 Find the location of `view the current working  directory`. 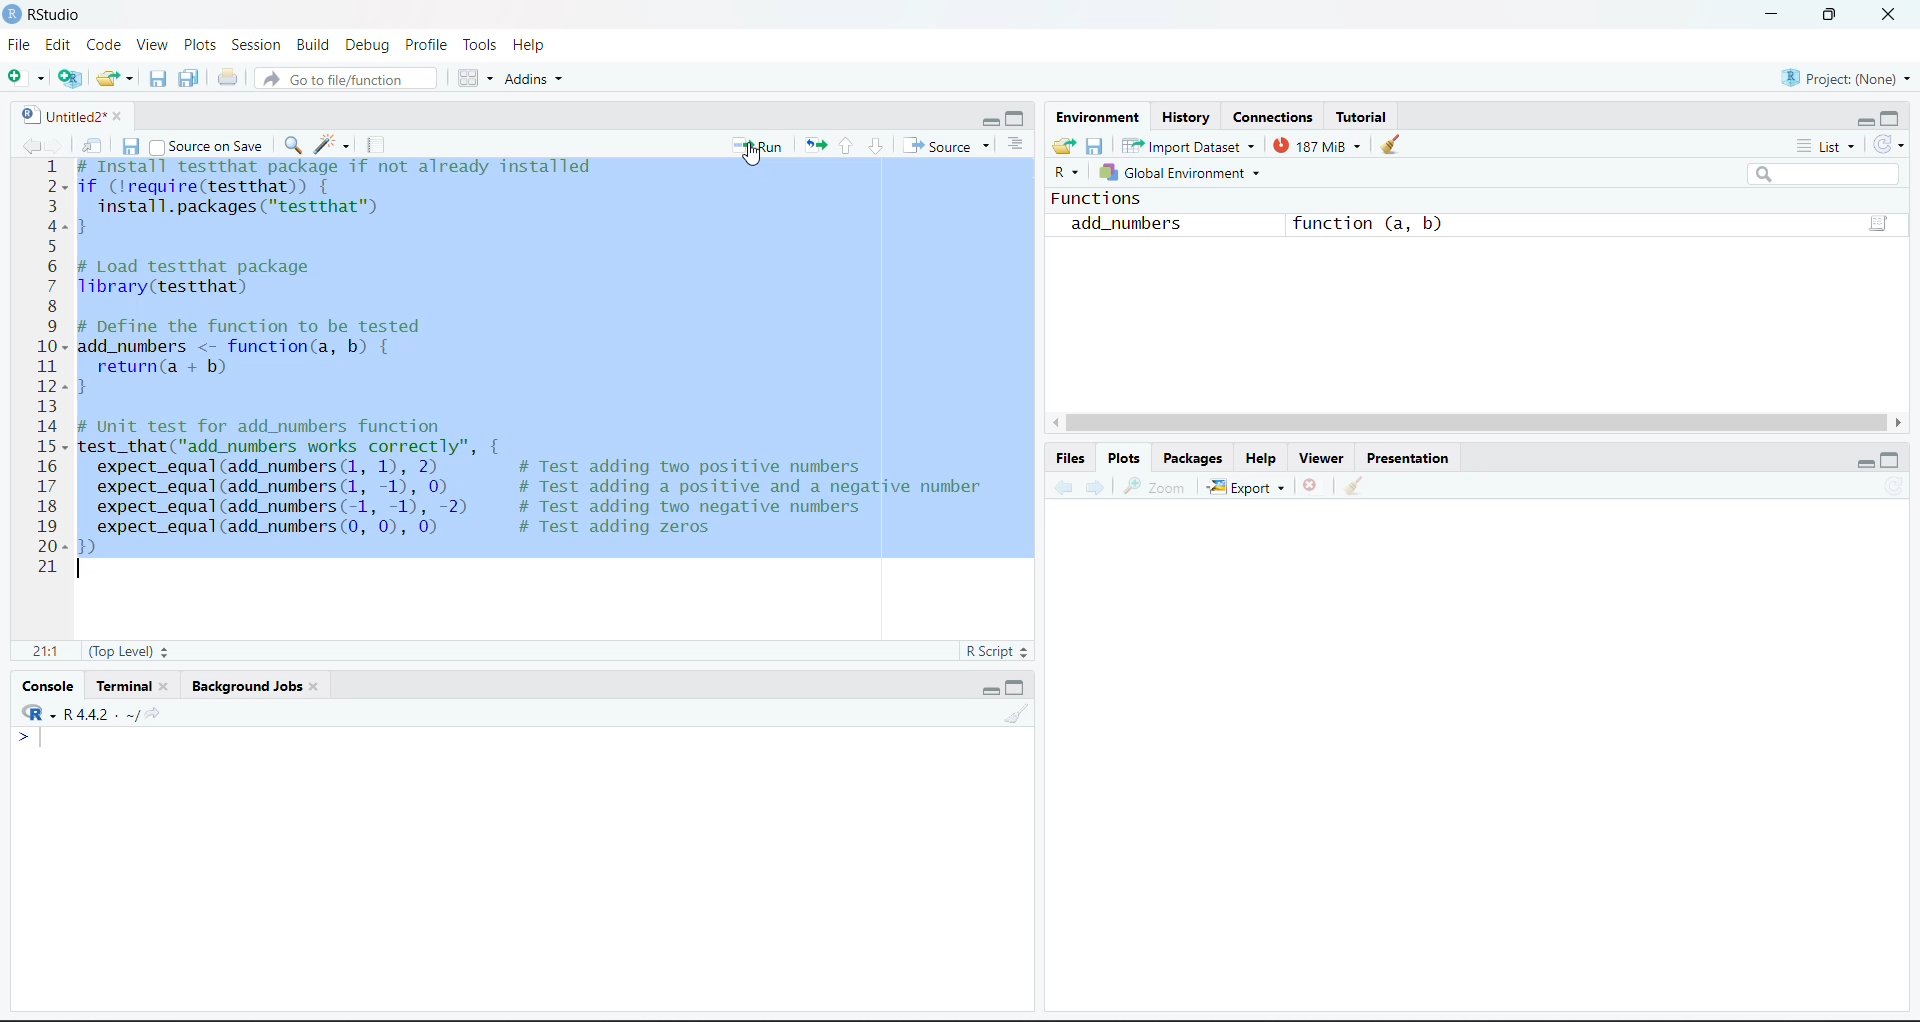

view the current working  directory is located at coordinates (144, 714).